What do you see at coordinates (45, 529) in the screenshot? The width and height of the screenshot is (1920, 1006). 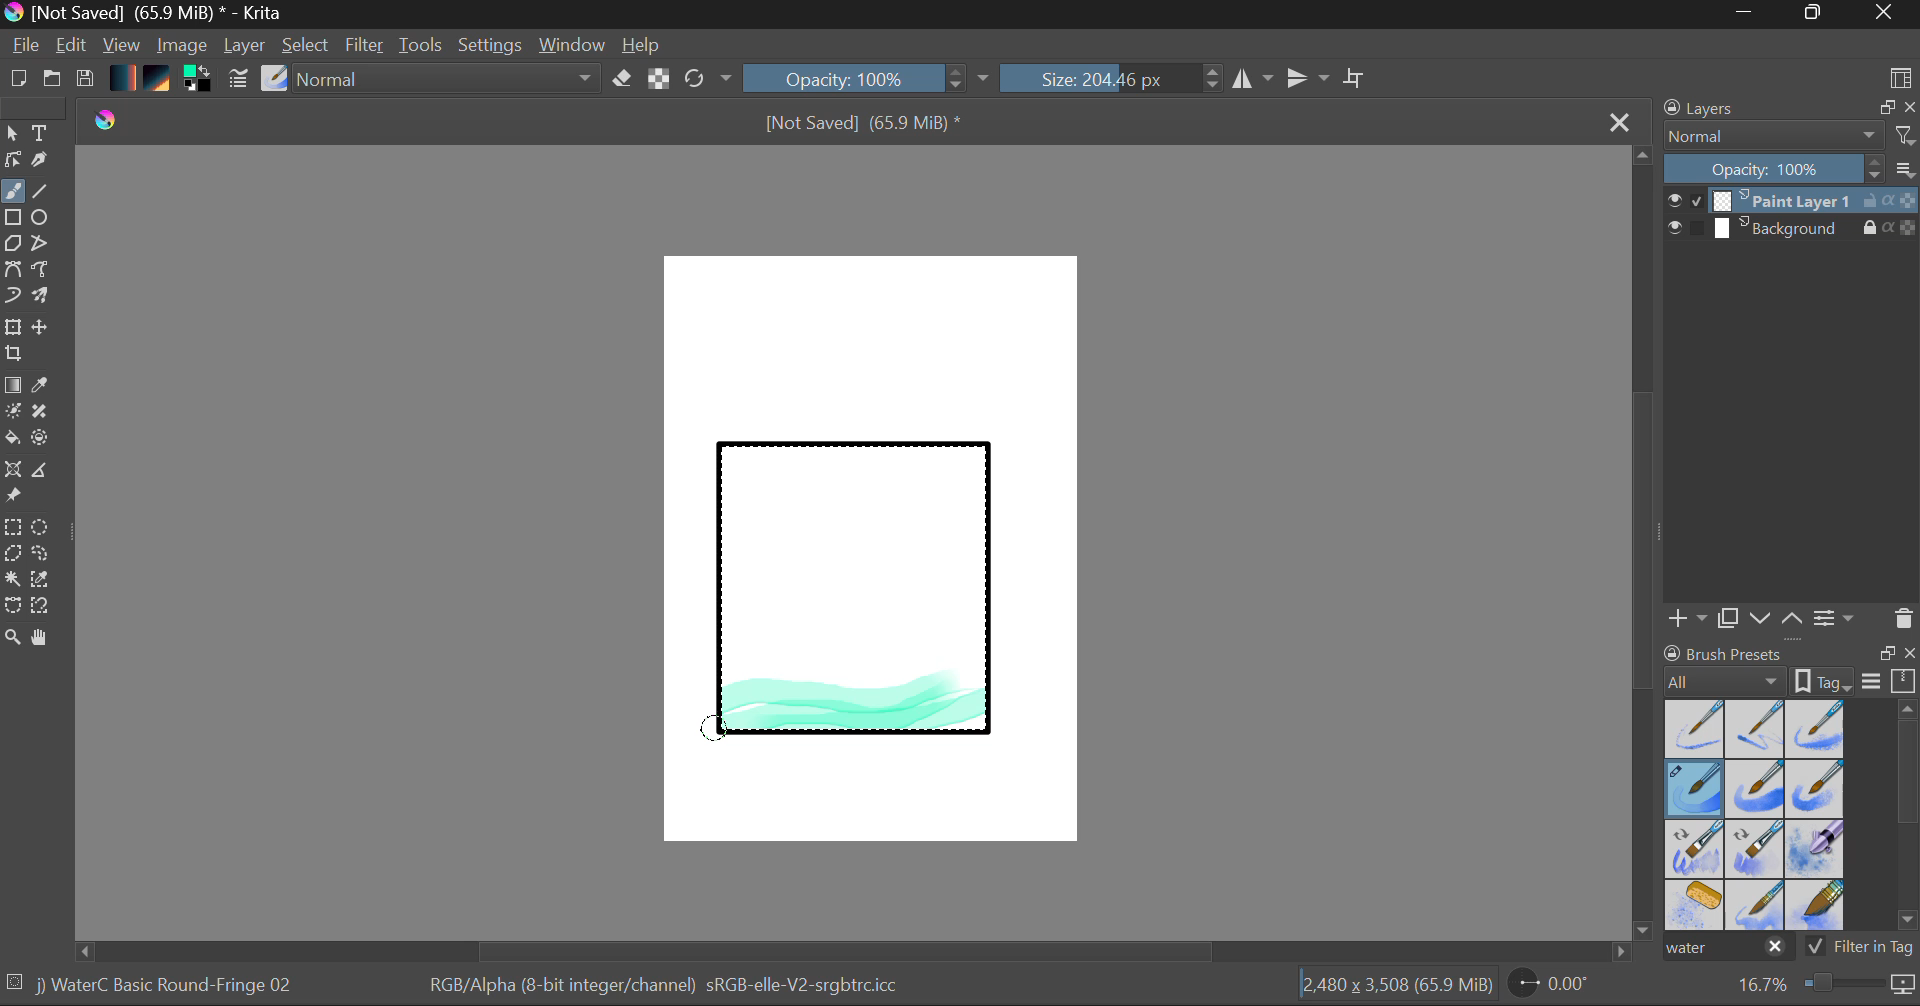 I see `Elipses Selection tool` at bounding box center [45, 529].